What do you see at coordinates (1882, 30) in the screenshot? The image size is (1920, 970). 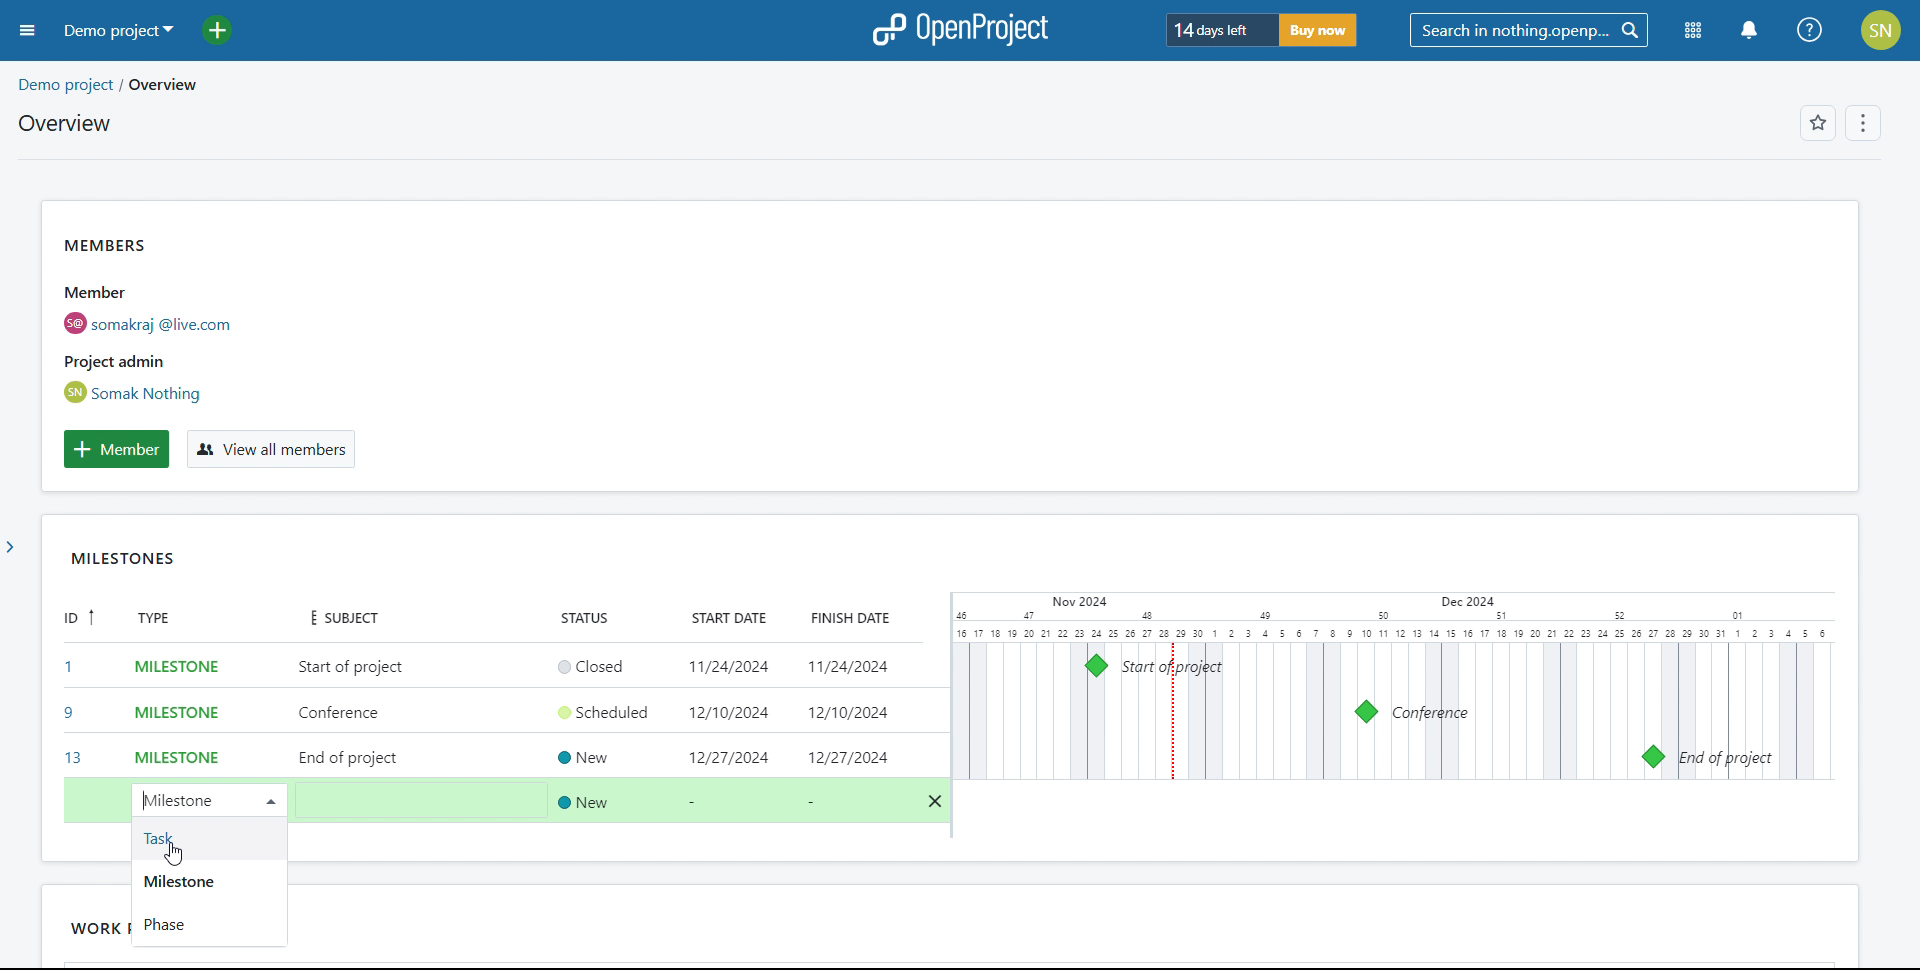 I see `account` at bounding box center [1882, 30].